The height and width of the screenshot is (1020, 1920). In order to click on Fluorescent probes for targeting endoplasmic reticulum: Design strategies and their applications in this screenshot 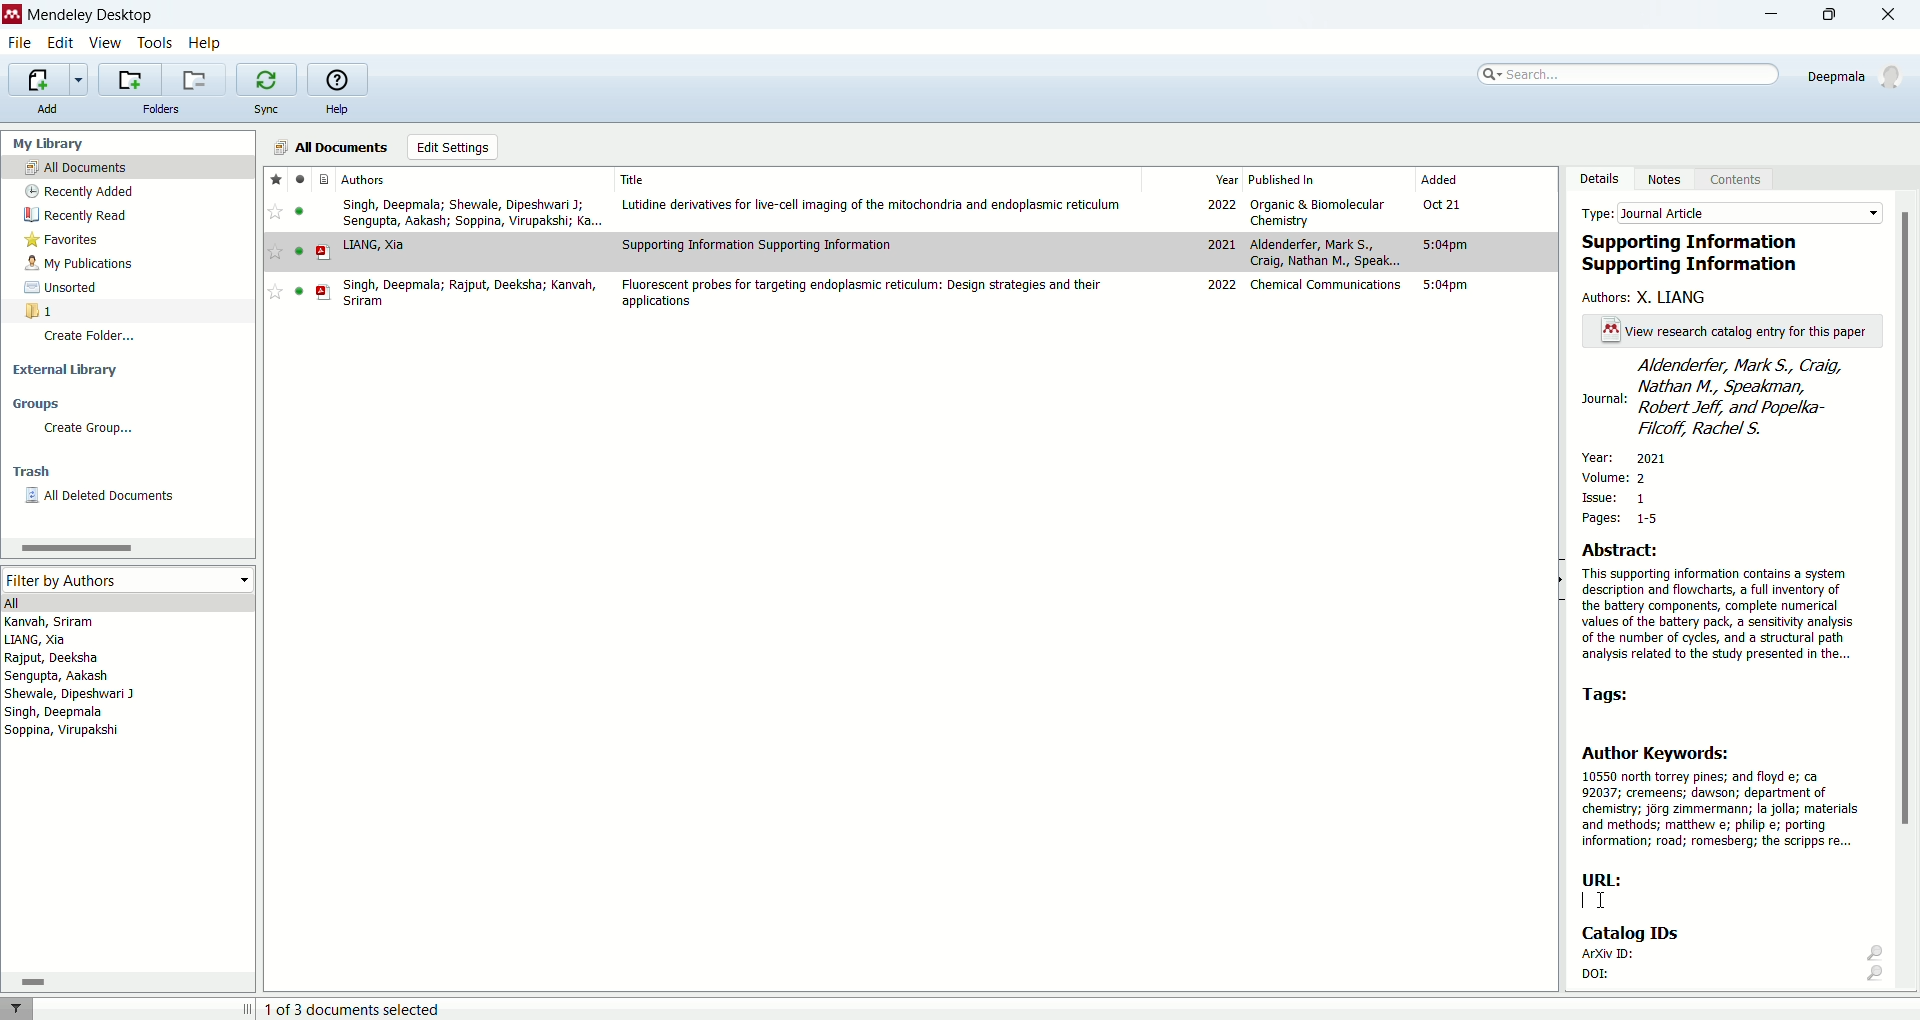, I will do `click(860, 293)`.